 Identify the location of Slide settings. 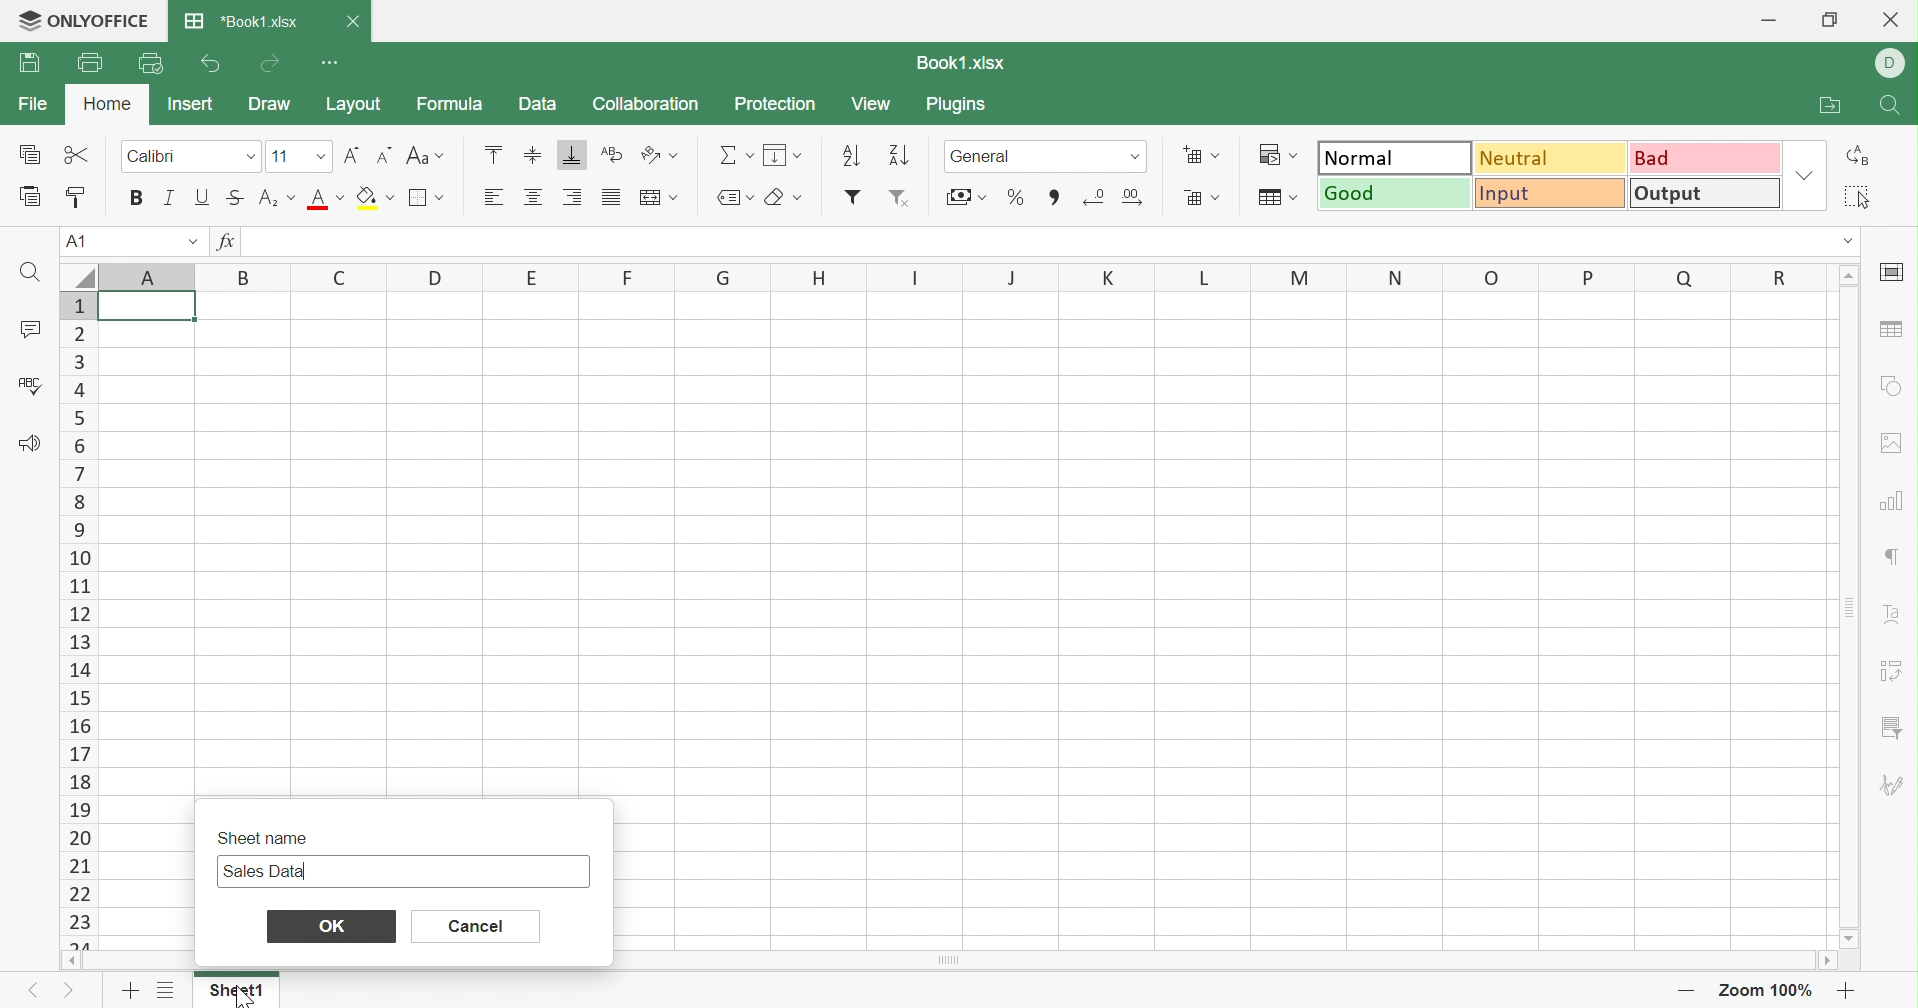
(1895, 271).